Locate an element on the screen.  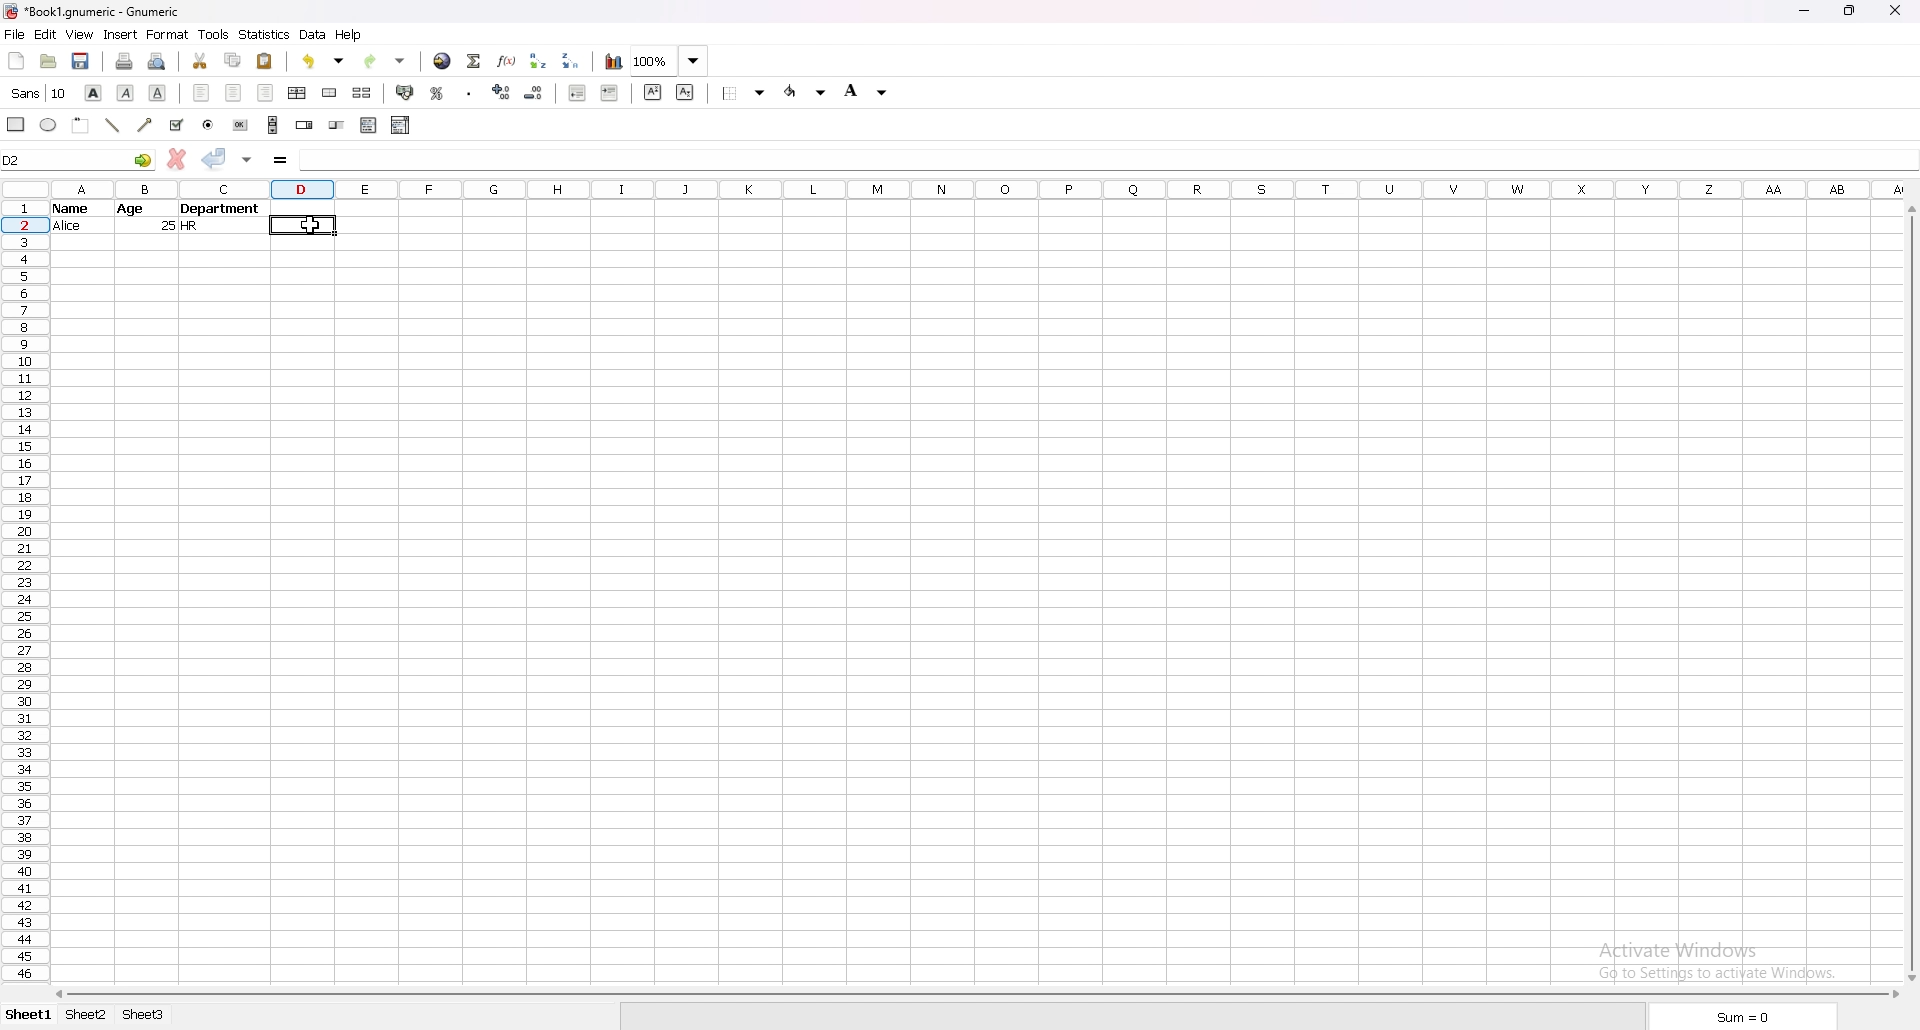
tools is located at coordinates (215, 34).